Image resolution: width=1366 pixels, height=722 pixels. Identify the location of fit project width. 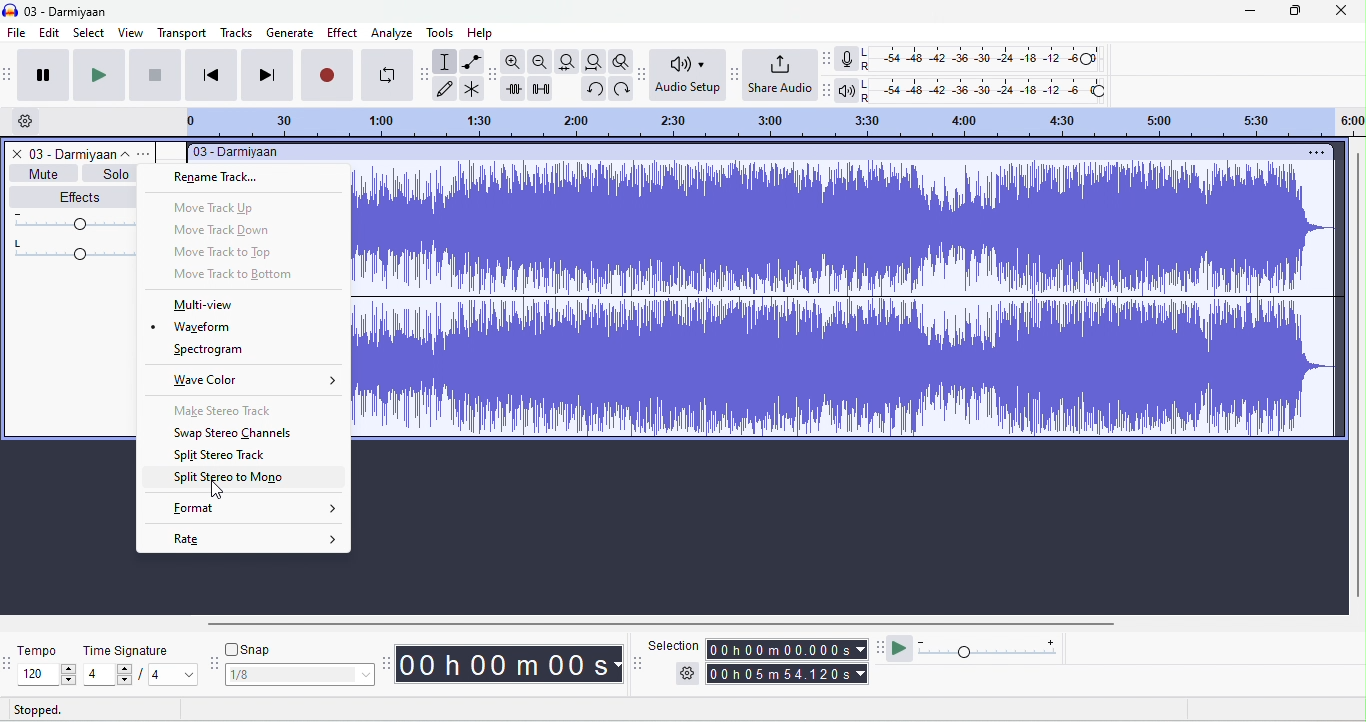
(593, 63).